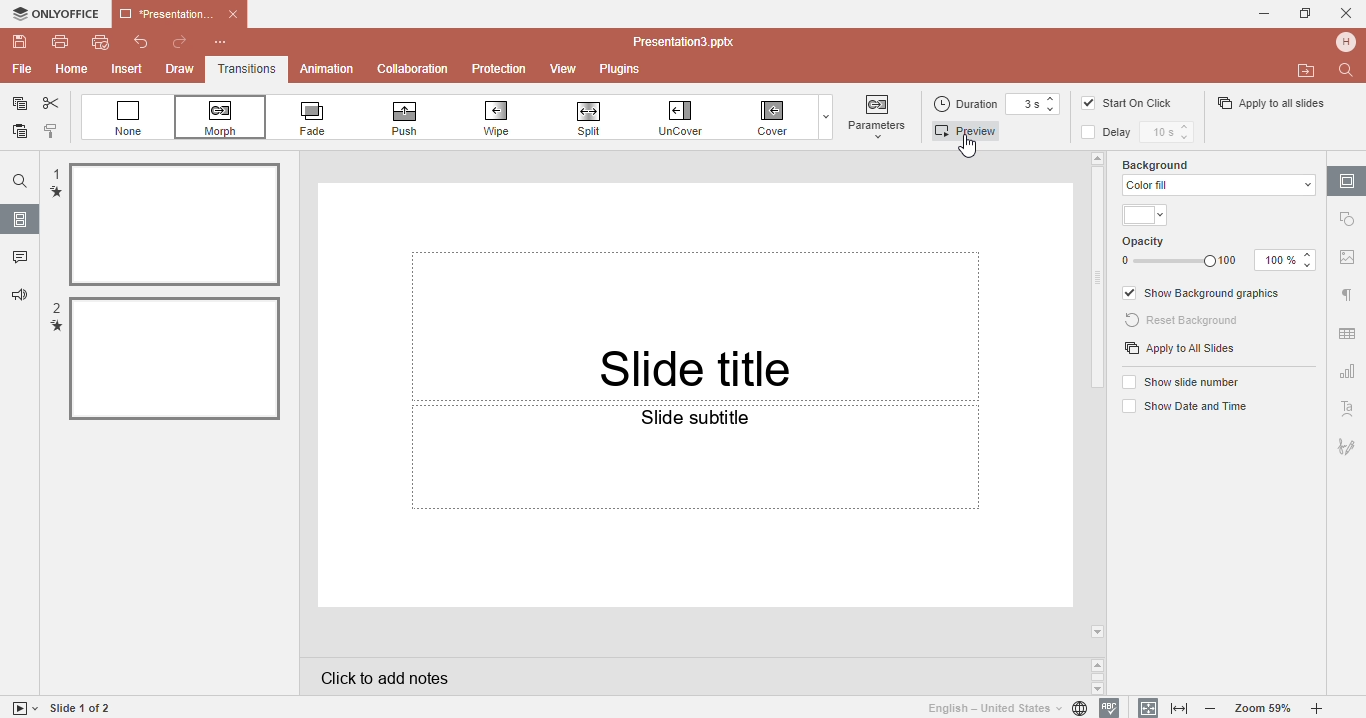 Image resolution: width=1366 pixels, height=718 pixels. Describe the element at coordinates (1346, 295) in the screenshot. I see `Paragraph settings` at that location.